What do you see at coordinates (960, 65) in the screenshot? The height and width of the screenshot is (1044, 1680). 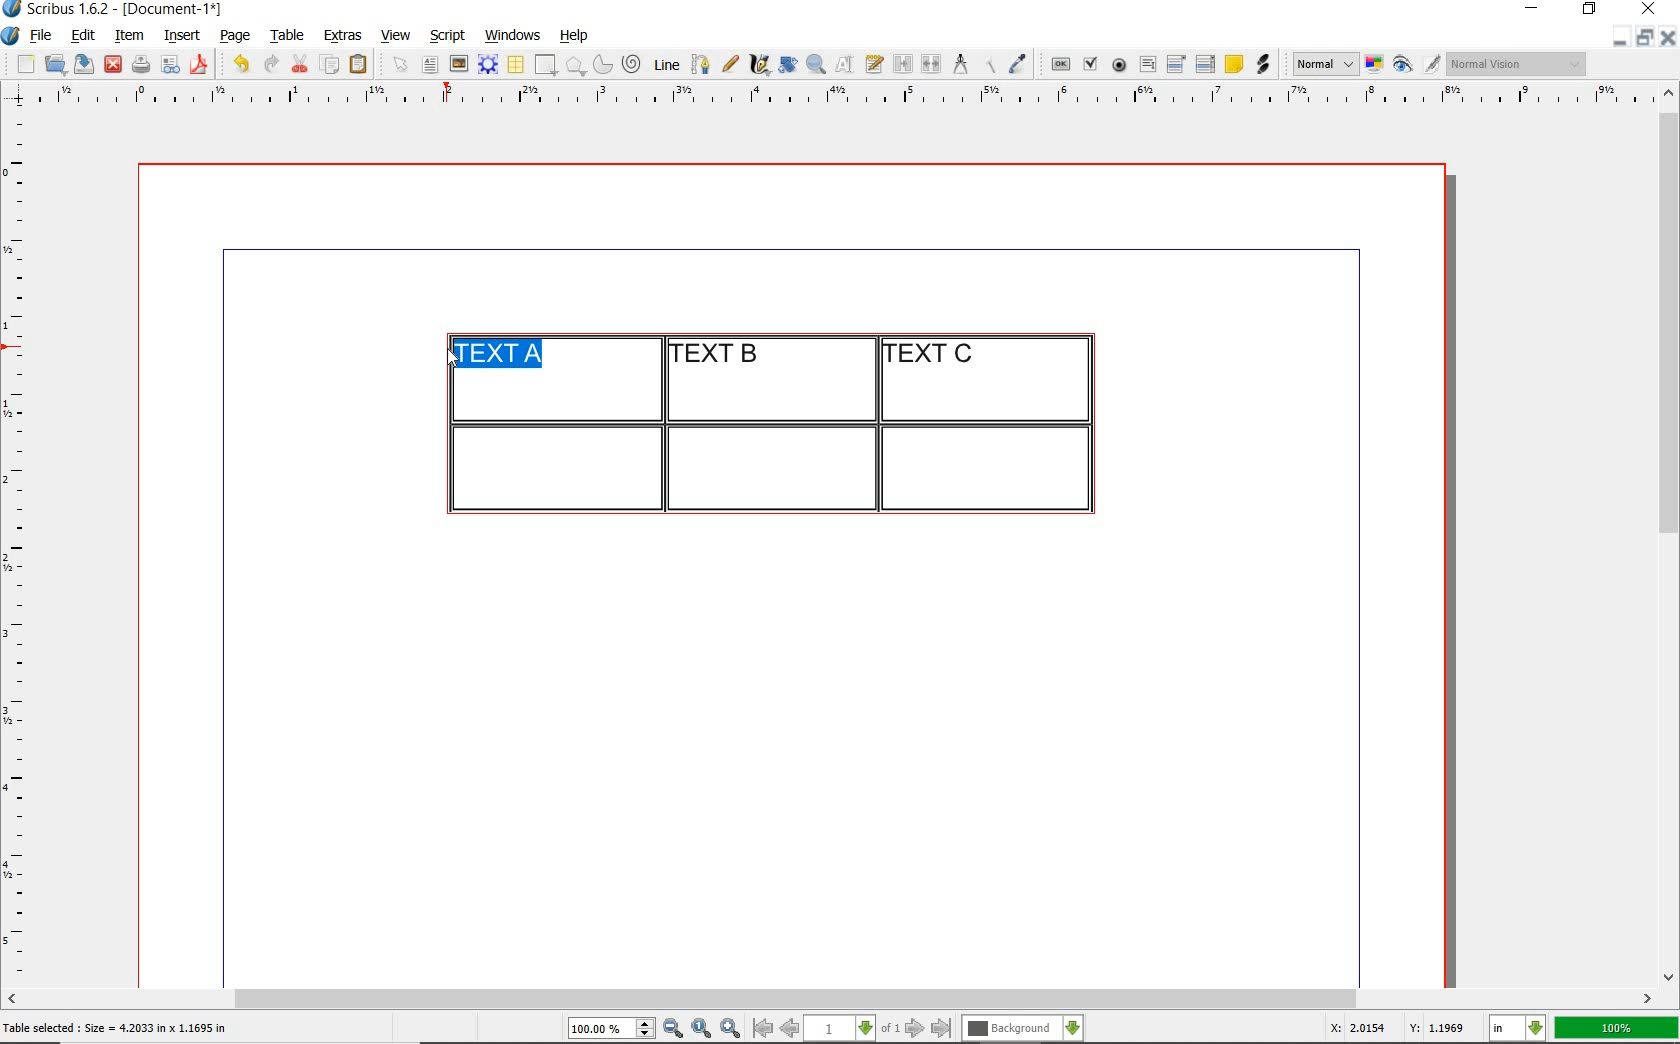 I see `measurements` at bounding box center [960, 65].